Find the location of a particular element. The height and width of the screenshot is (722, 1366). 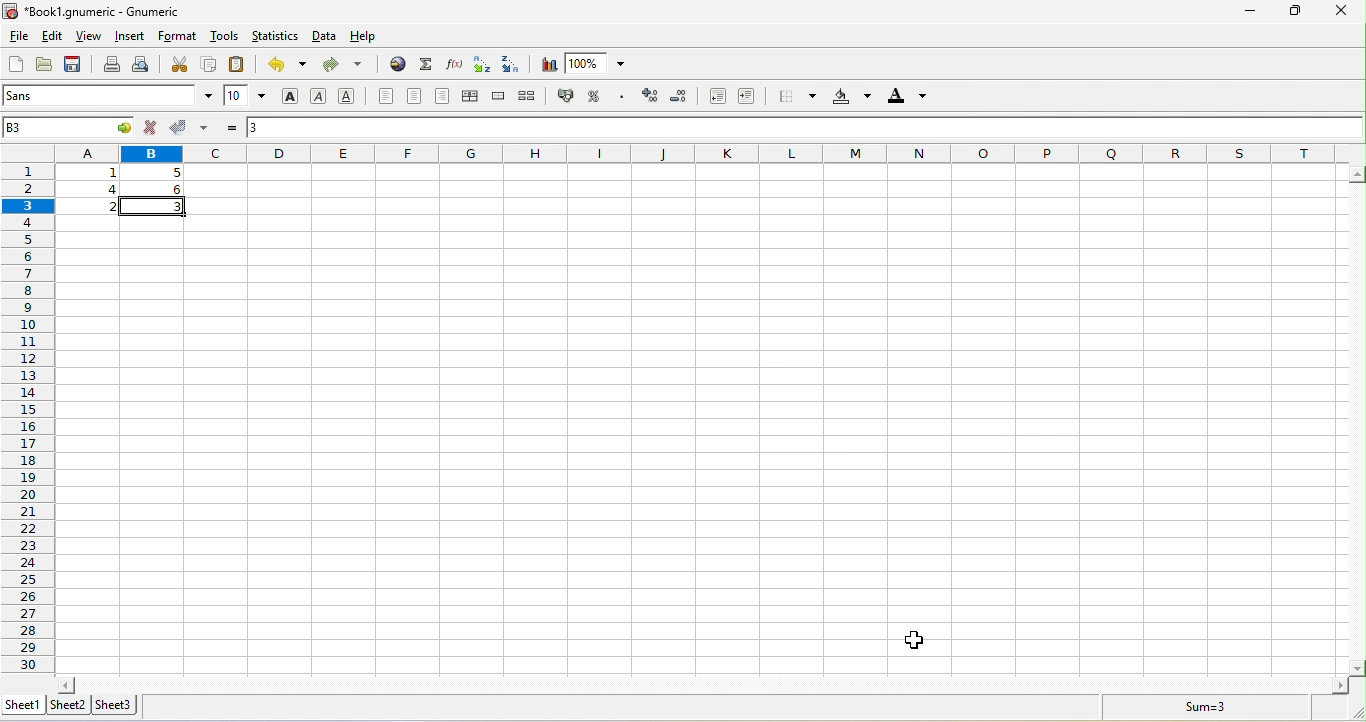

horizontal scroll bar is located at coordinates (700, 683).